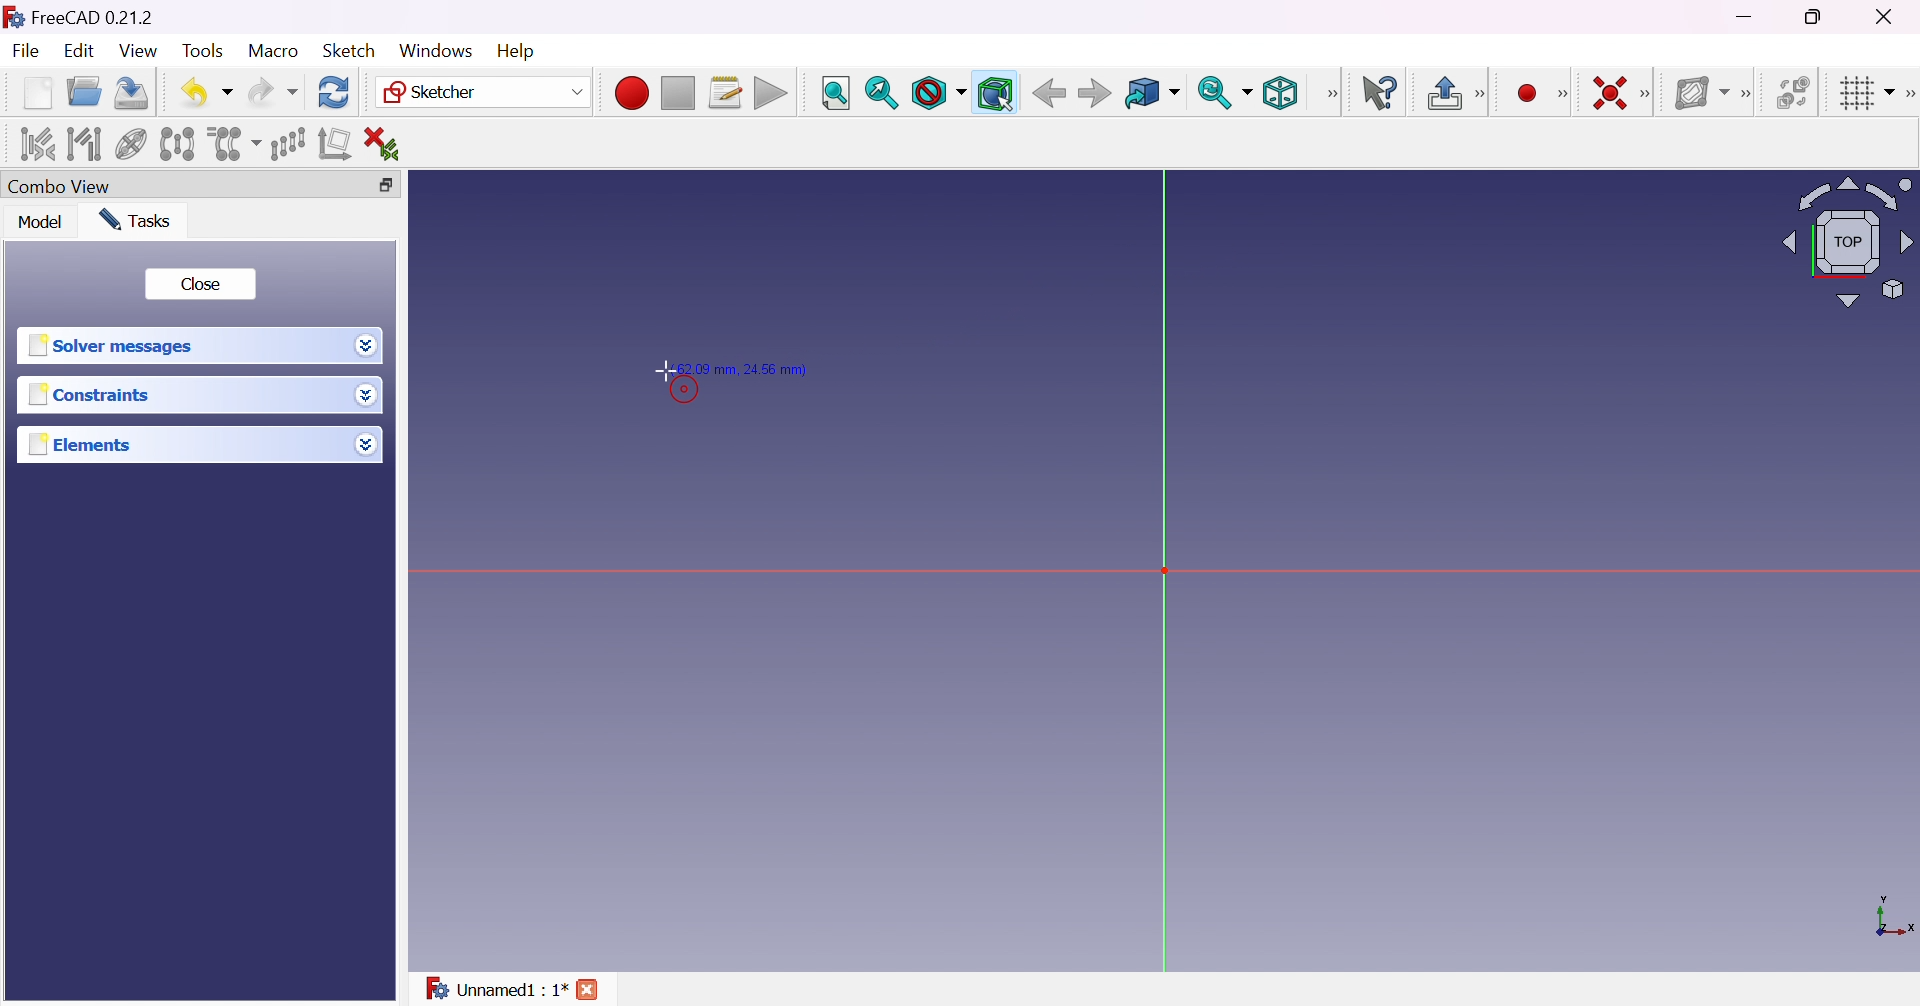 The width and height of the screenshot is (1920, 1006). I want to click on Rectangular array, so click(287, 142).